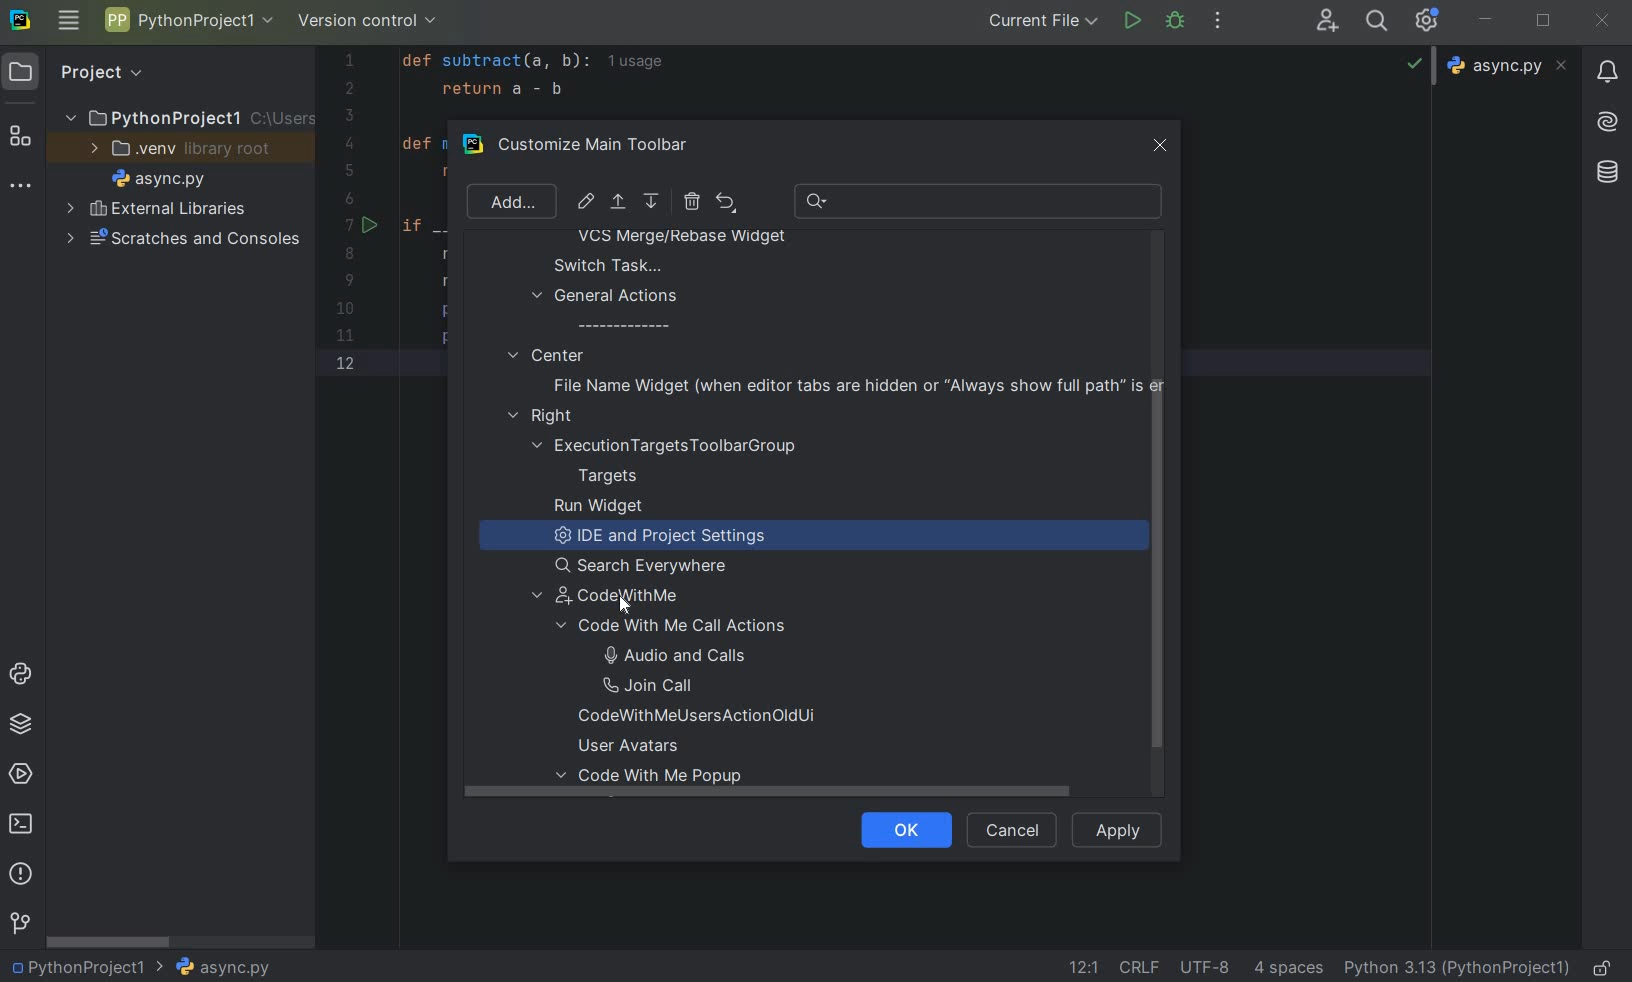 The image size is (1632, 982). I want to click on SYSTEM LOGO, so click(22, 21).